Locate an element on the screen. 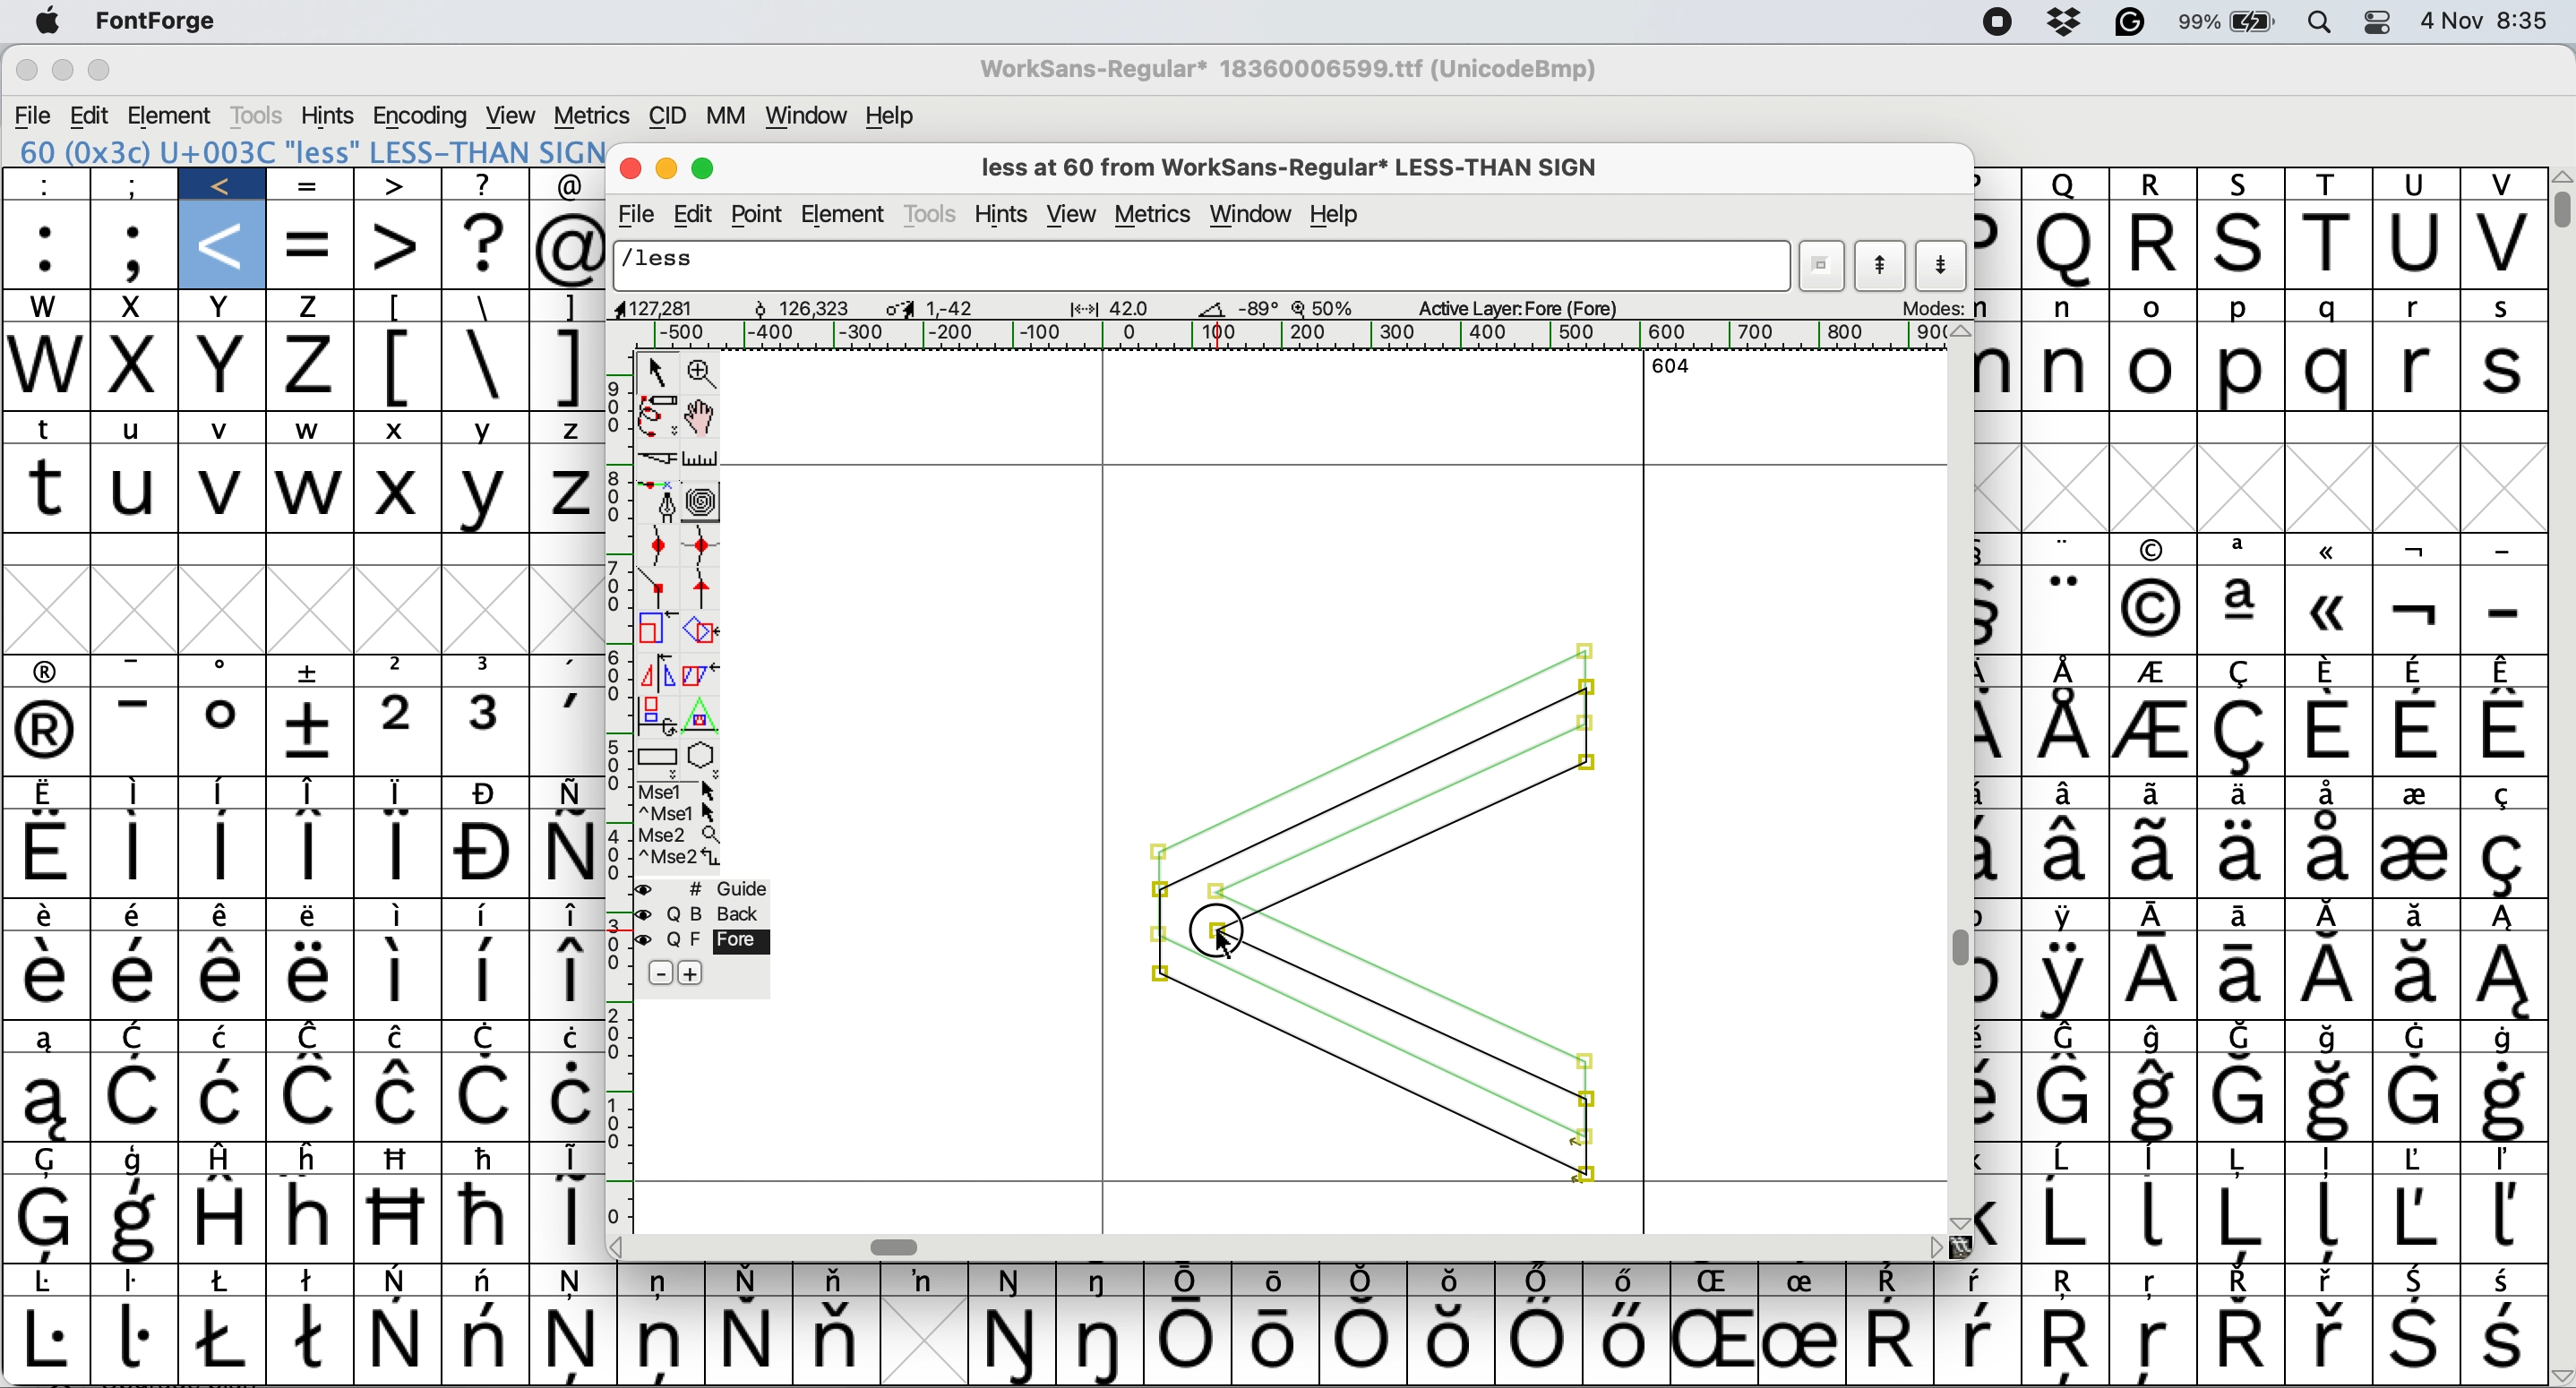 This screenshot has height=1388, width=2576. file is located at coordinates (35, 113).